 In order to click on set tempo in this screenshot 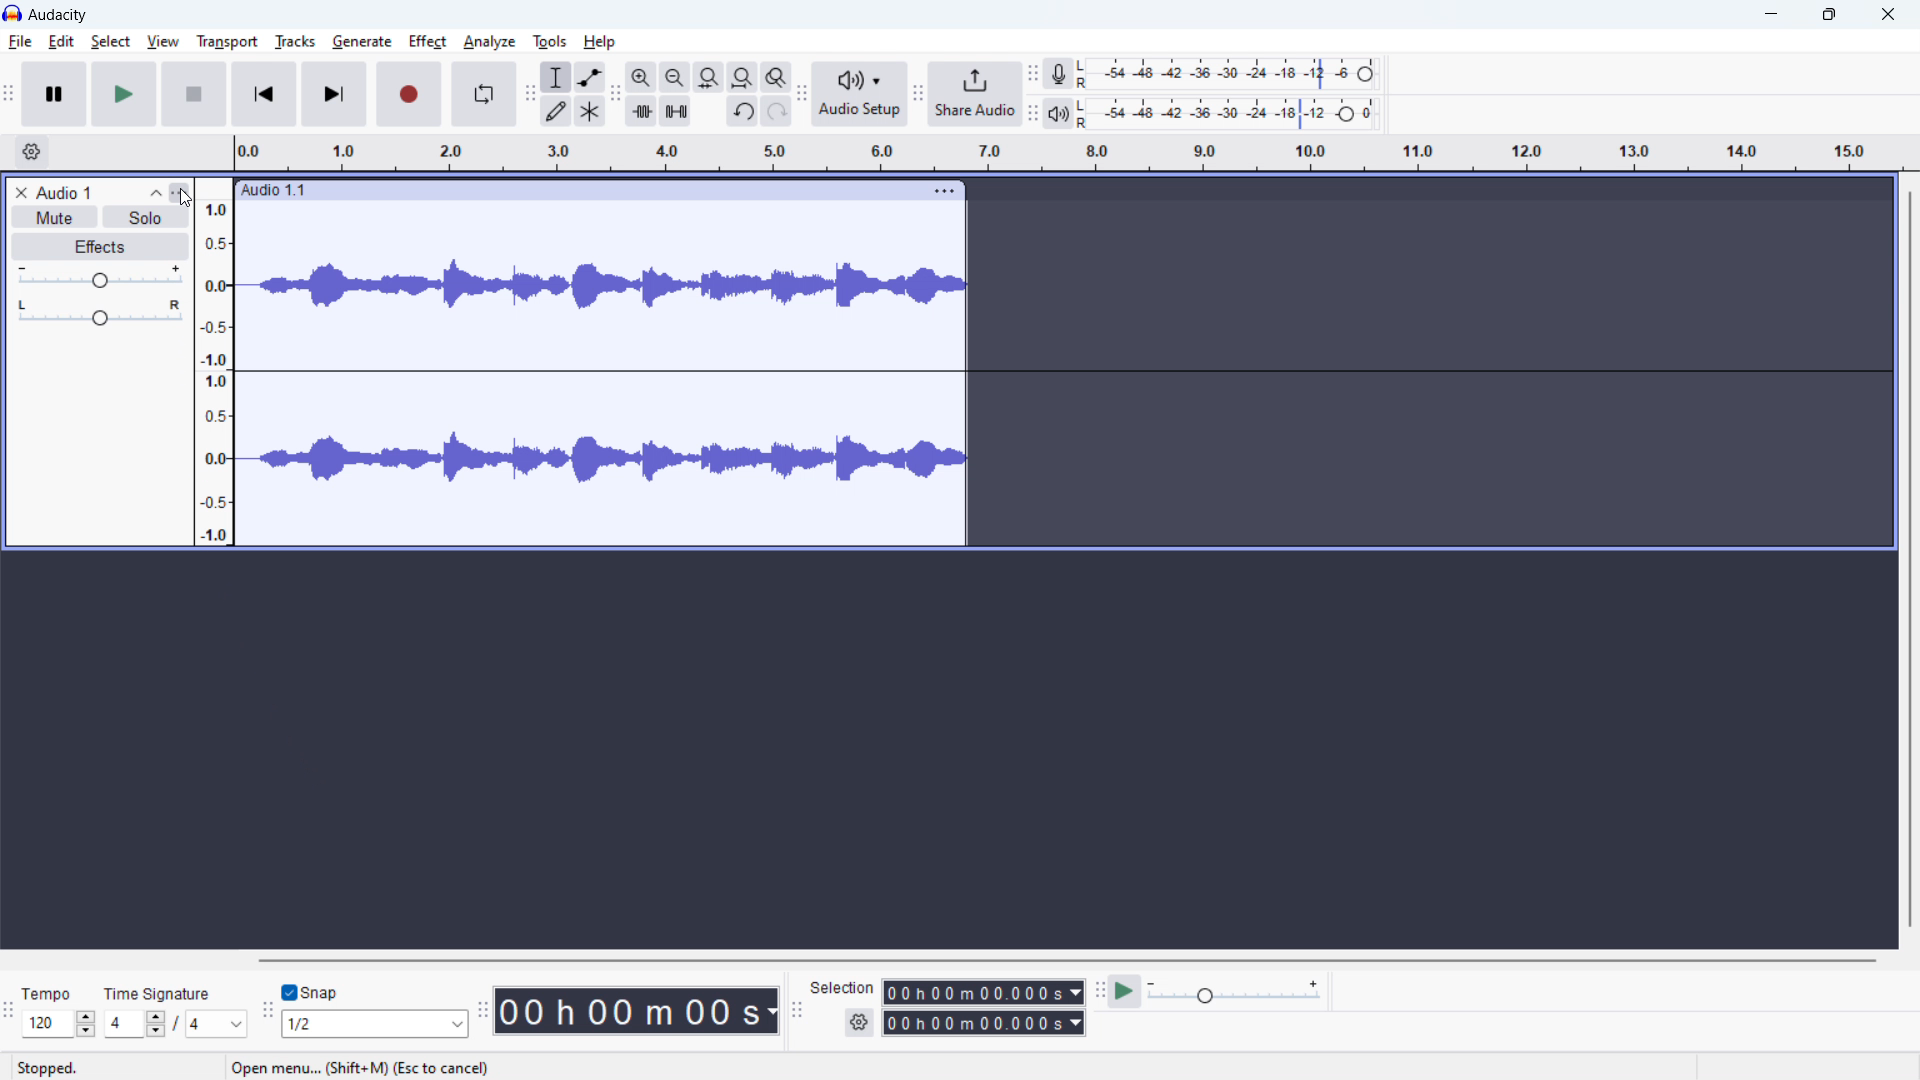, I will do `click(58, 1024)`.